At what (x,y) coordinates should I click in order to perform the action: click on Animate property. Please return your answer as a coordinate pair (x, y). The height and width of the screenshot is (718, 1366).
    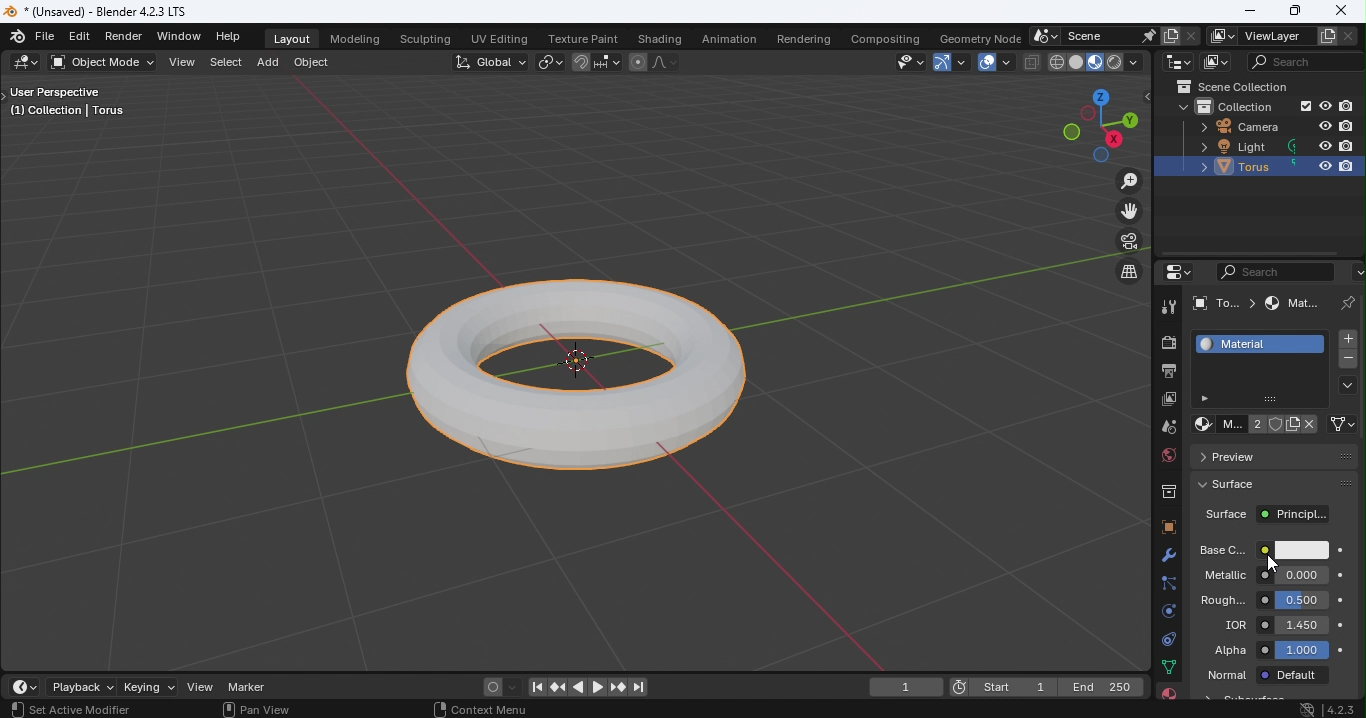
    Looking at the image, I should click on (1344, 579).